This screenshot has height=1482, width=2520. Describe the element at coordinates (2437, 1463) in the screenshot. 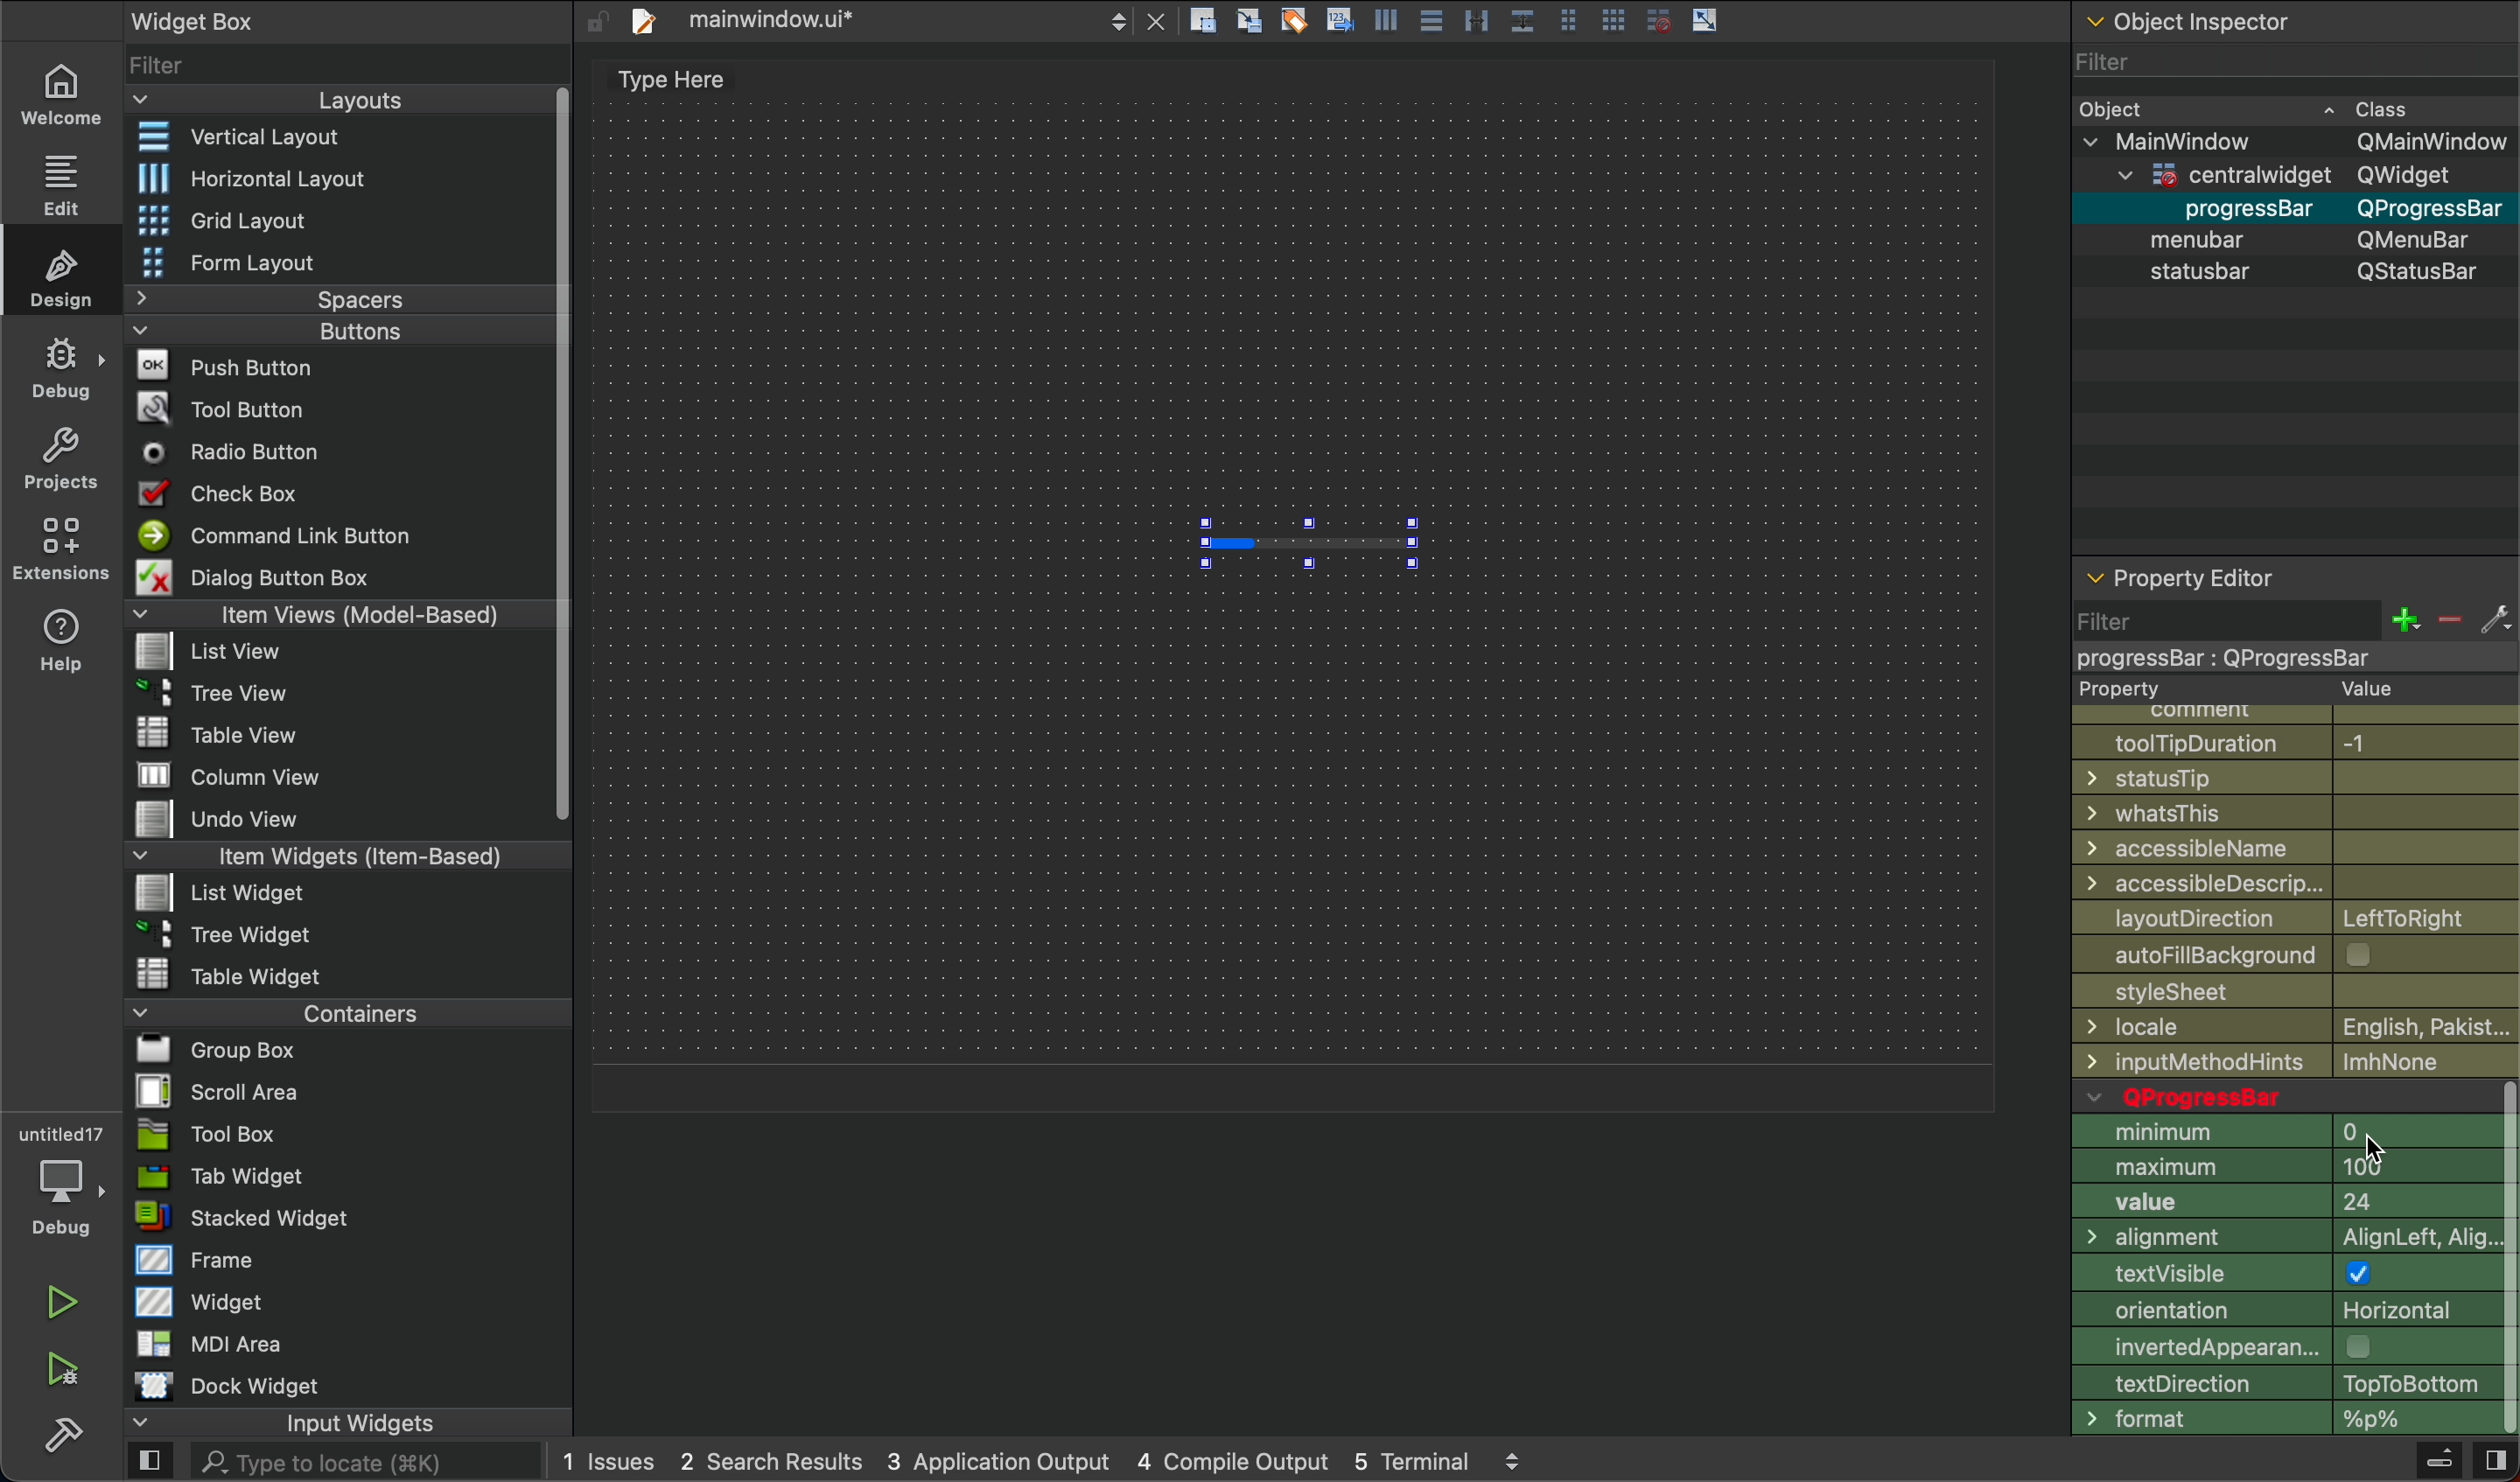

I see `Build` at that location.